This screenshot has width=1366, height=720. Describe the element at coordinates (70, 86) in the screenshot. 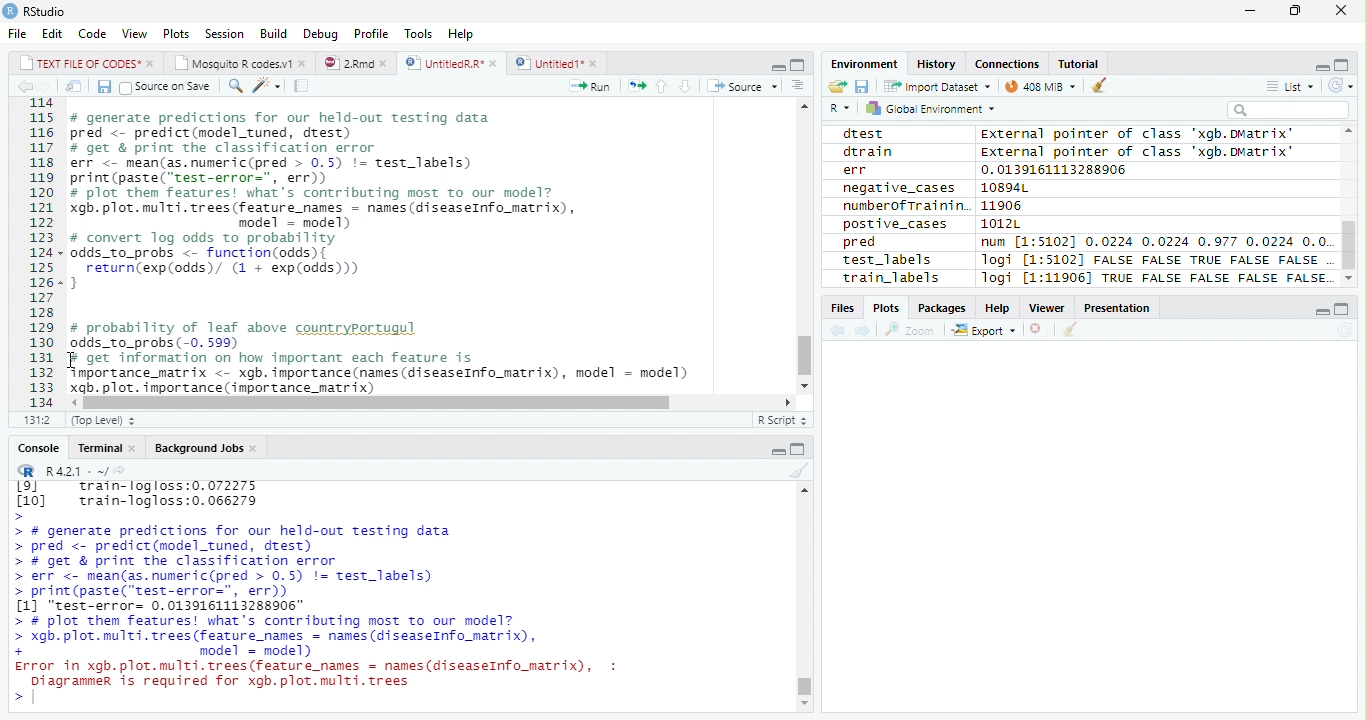

I see `Show in new window` at that location.